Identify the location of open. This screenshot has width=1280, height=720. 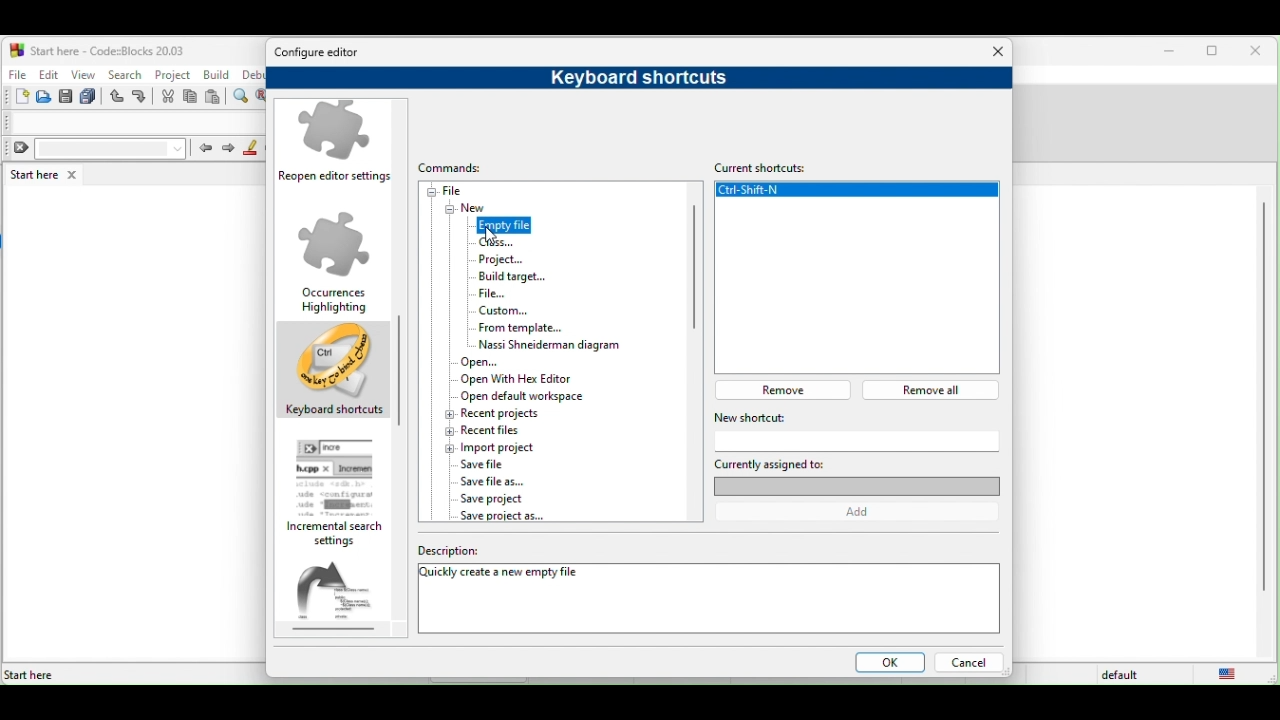
(45, 97).